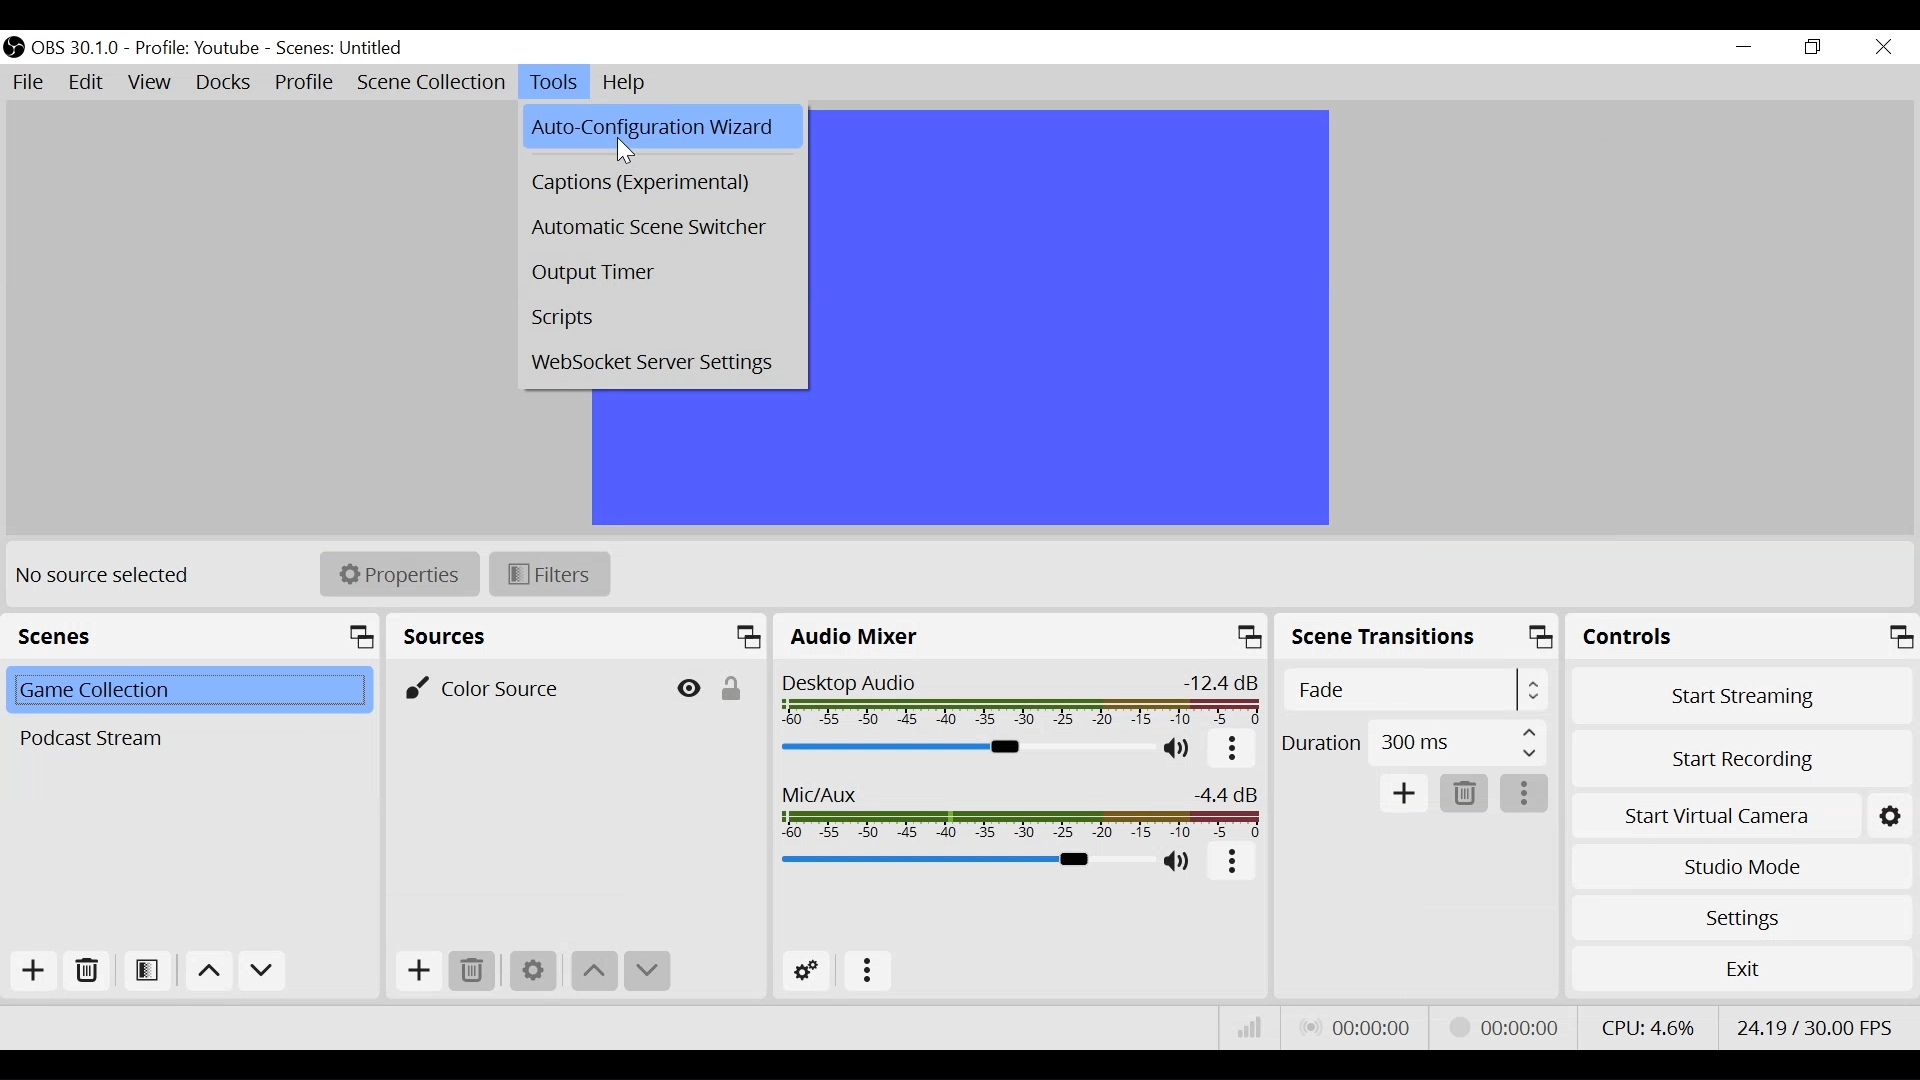 The image size is (1920, 1080). What do you see at coordinates (629, 83) in the screenshot?
I see `Help` at bounding box center [629, 83].